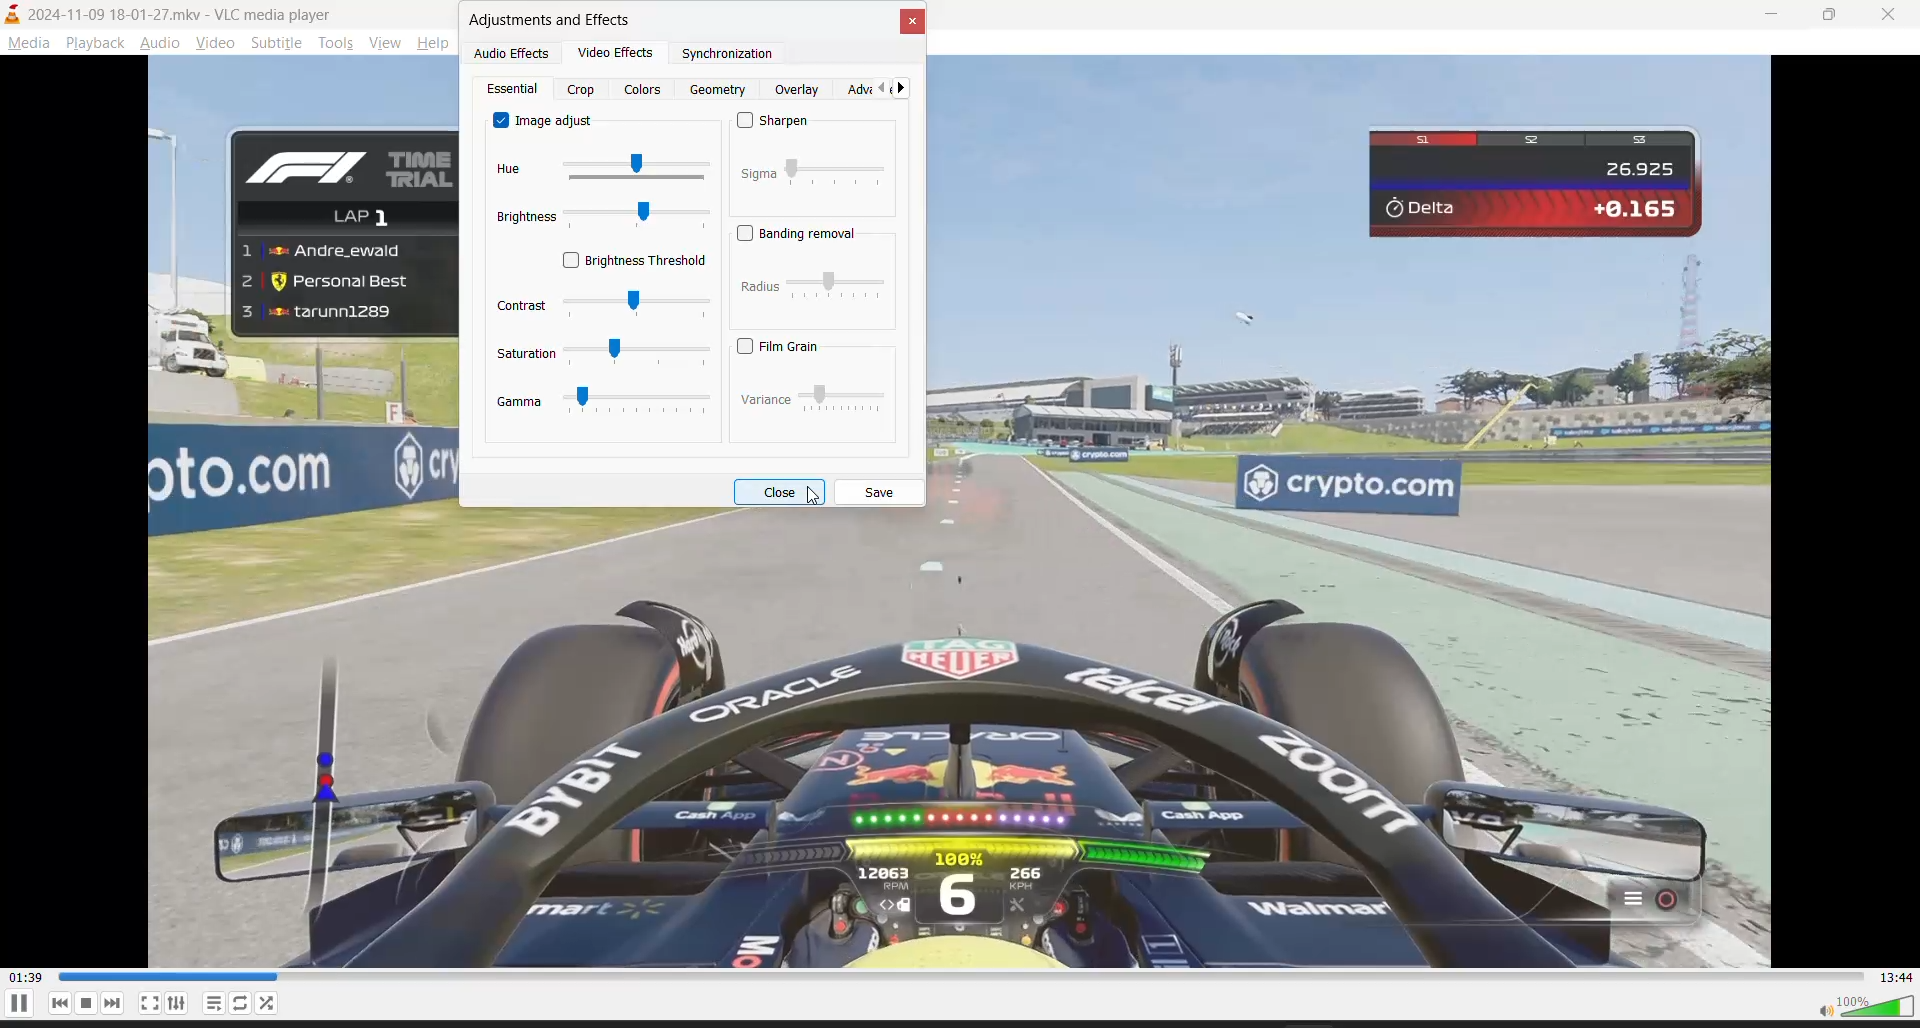 Image resolution: width=1920 pixels, height=1028 pixels. Describe the element at coordinates (97, 43) in the screenshot. I see `playback` at that location.